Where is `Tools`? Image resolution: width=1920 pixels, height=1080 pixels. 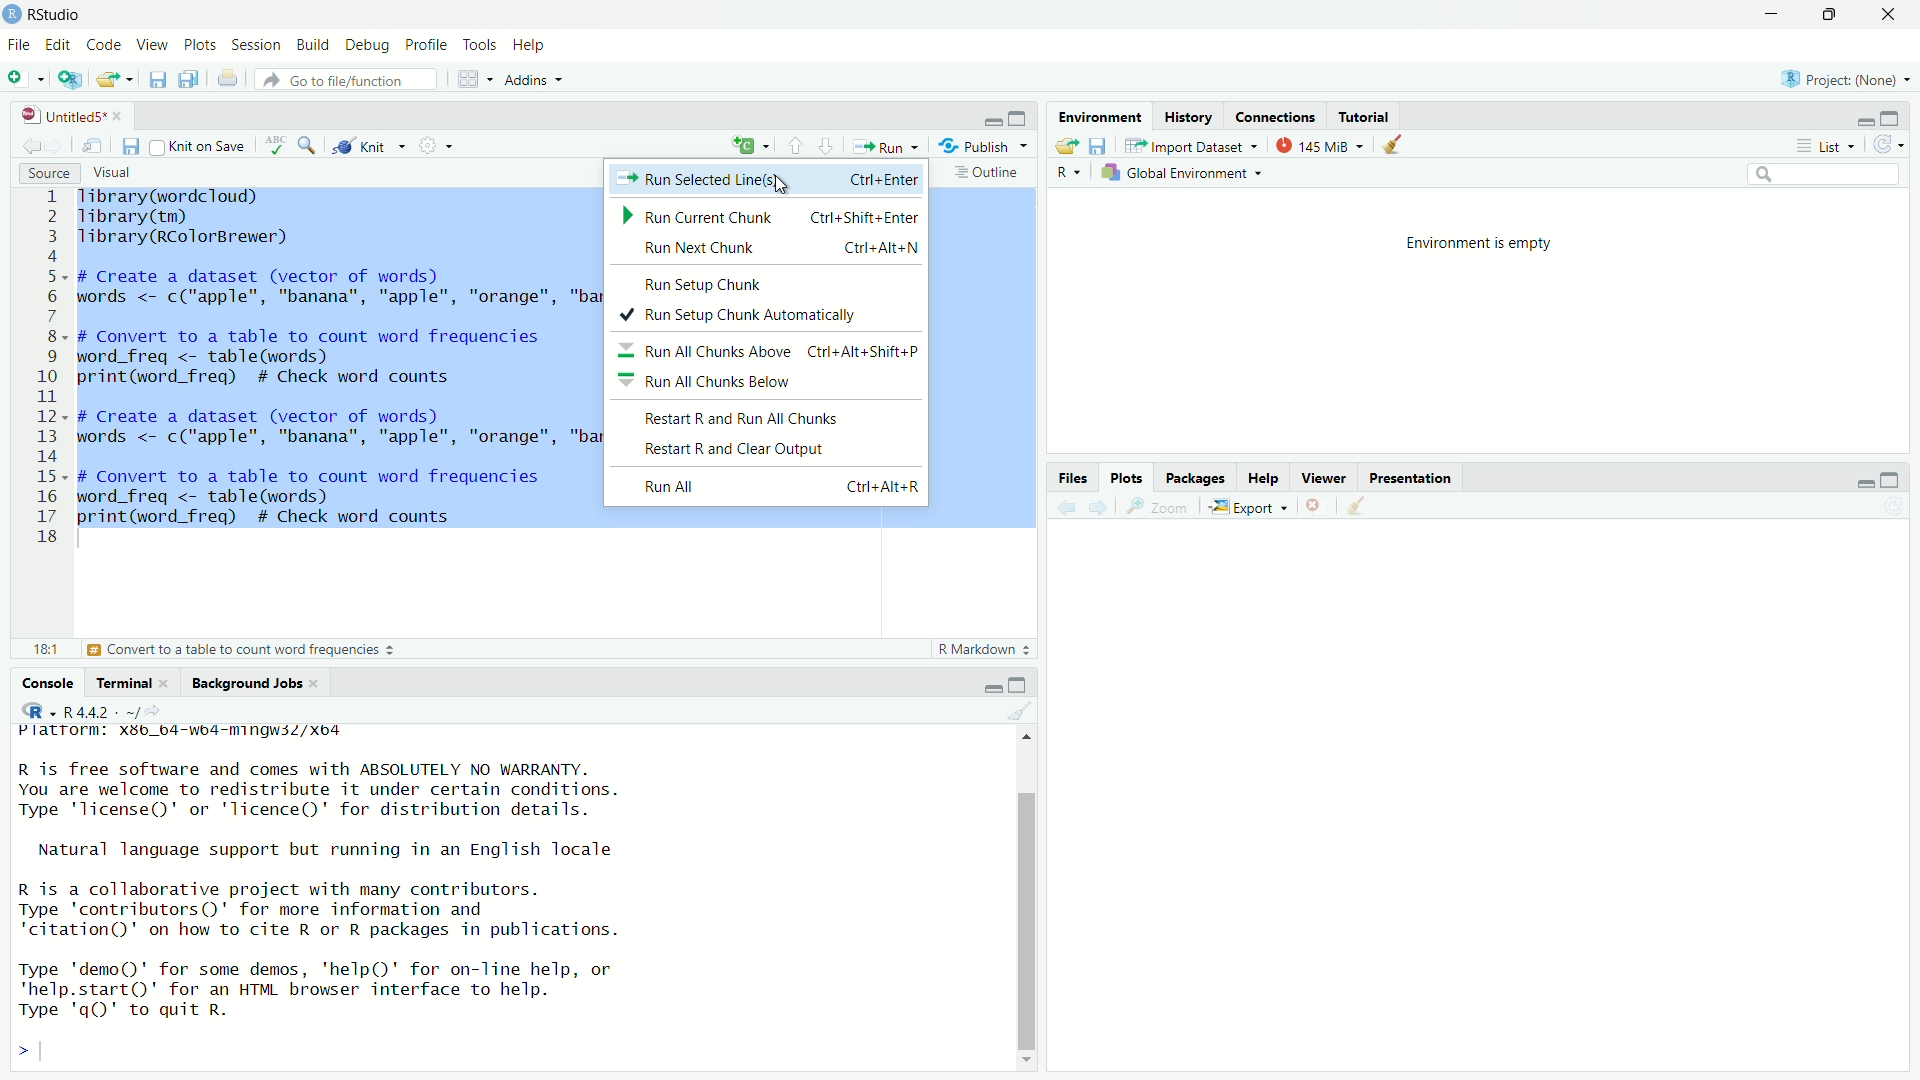
Tools is located at coordinates (479, 43).